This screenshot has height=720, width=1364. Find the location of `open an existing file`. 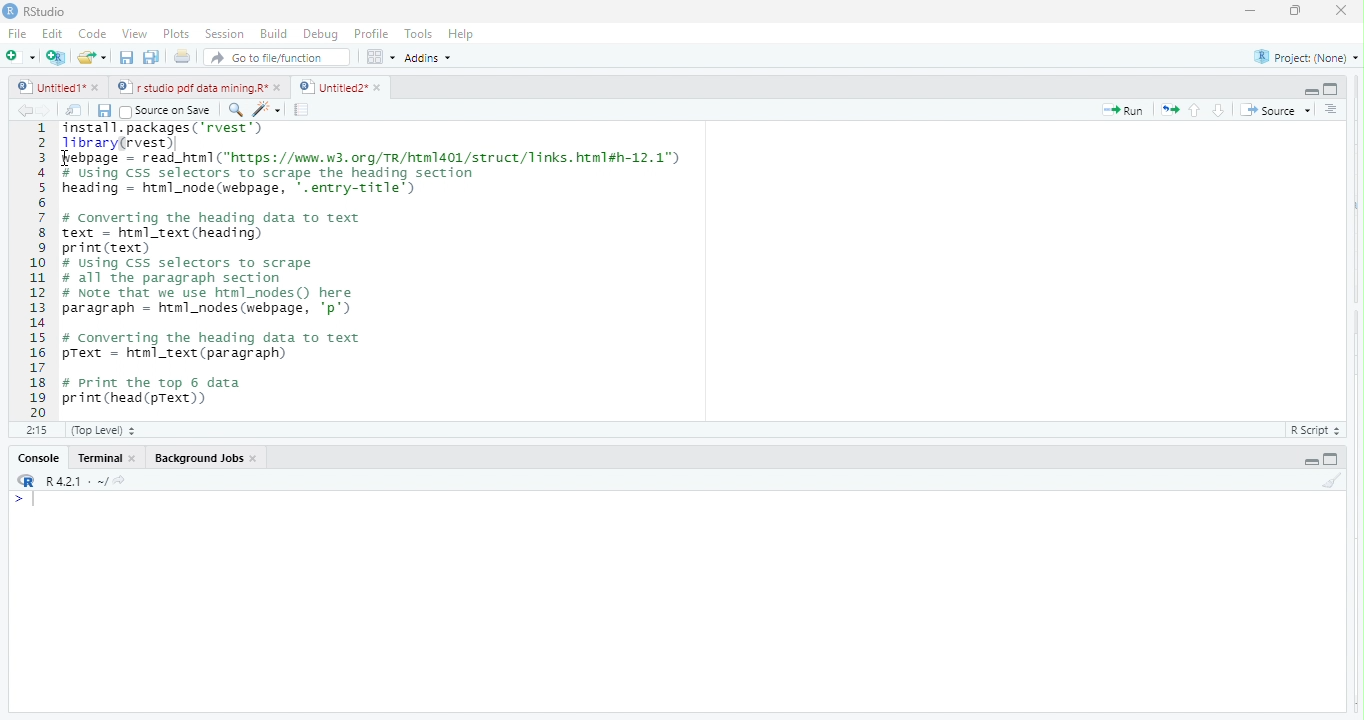

open an existing file is located at coordinates (93, 56).